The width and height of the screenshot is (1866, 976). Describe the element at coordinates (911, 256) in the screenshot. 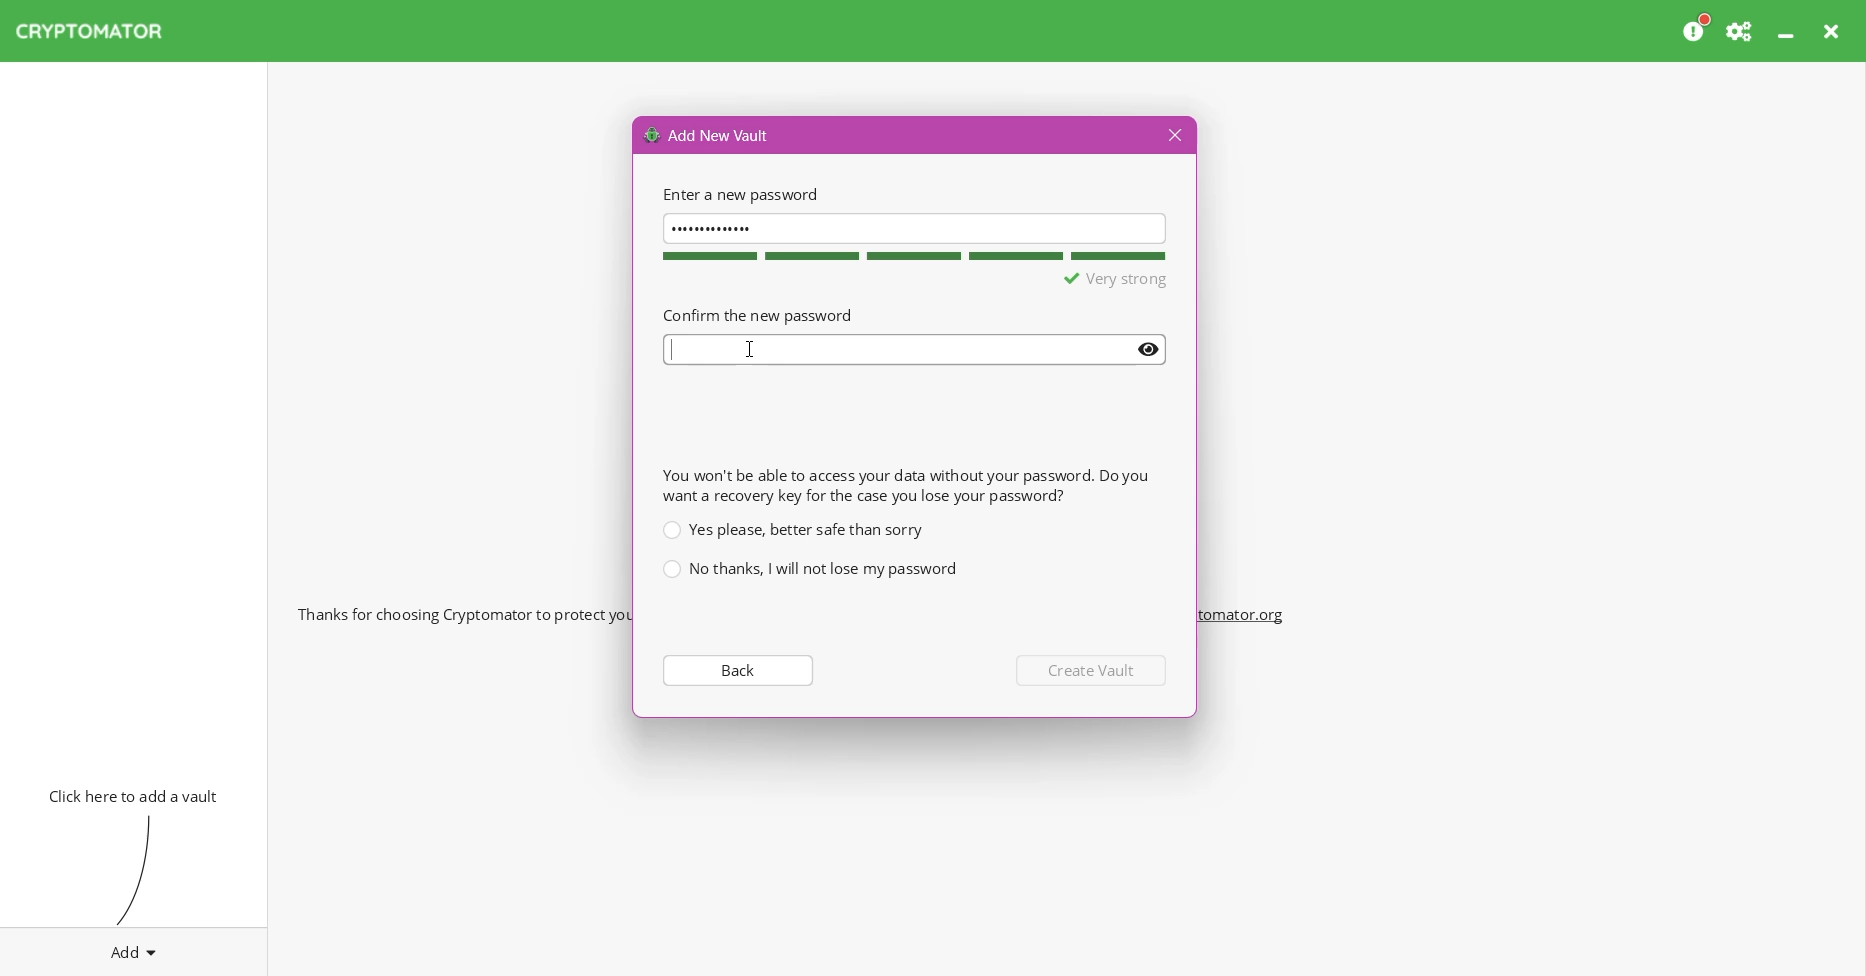

I see `Password strength` at that location.